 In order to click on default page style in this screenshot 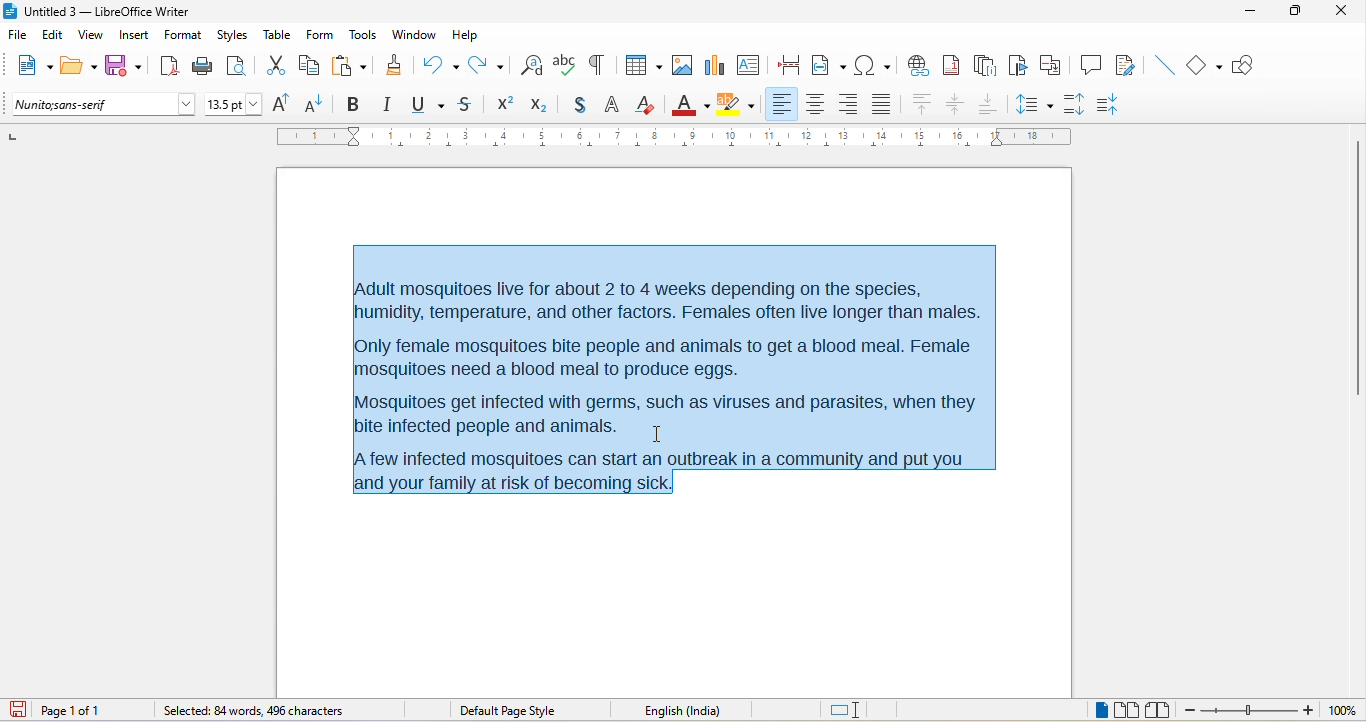, I will do `click(511, 711)`.